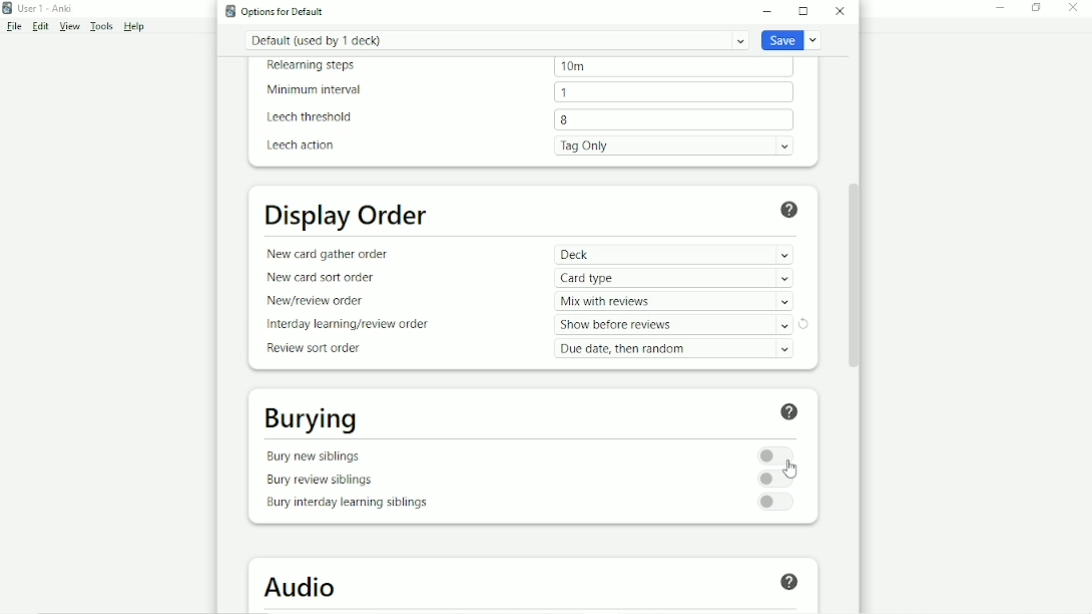 Image resolution: width=1092 pixels, height=614 pixels. Describe the element at coordinates (678, 145) in the screenshot. I see `Tag Only` at that location.